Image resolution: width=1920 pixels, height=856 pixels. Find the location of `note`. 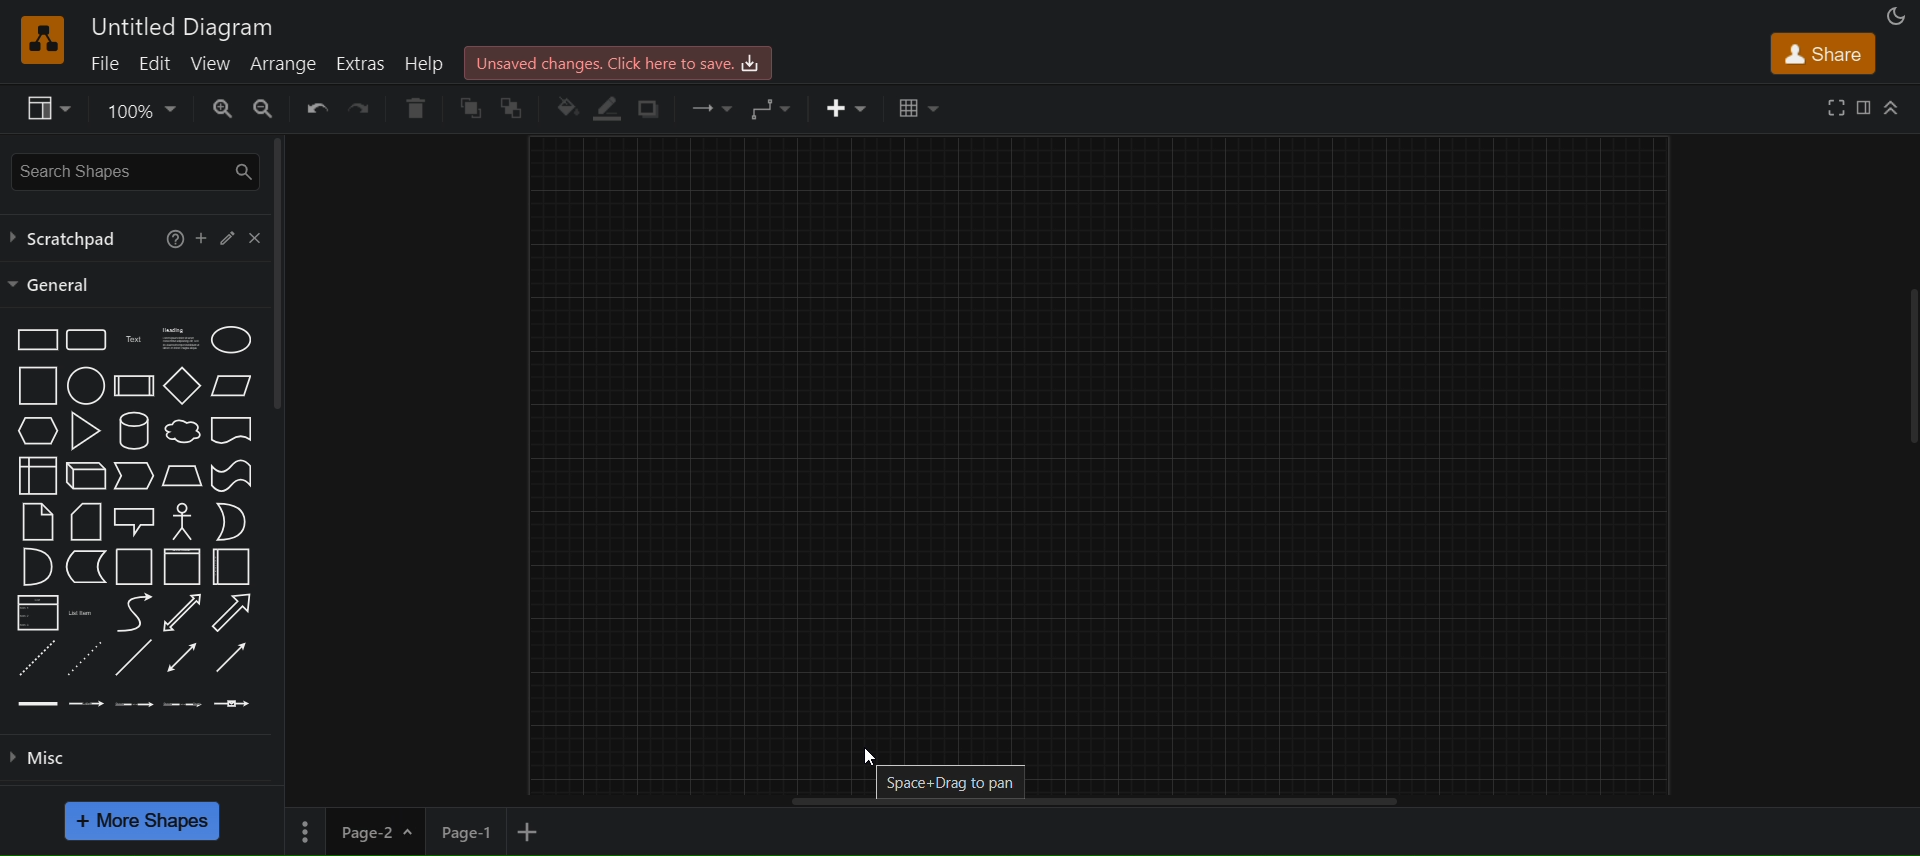

note is located at coordinates (35, 521).